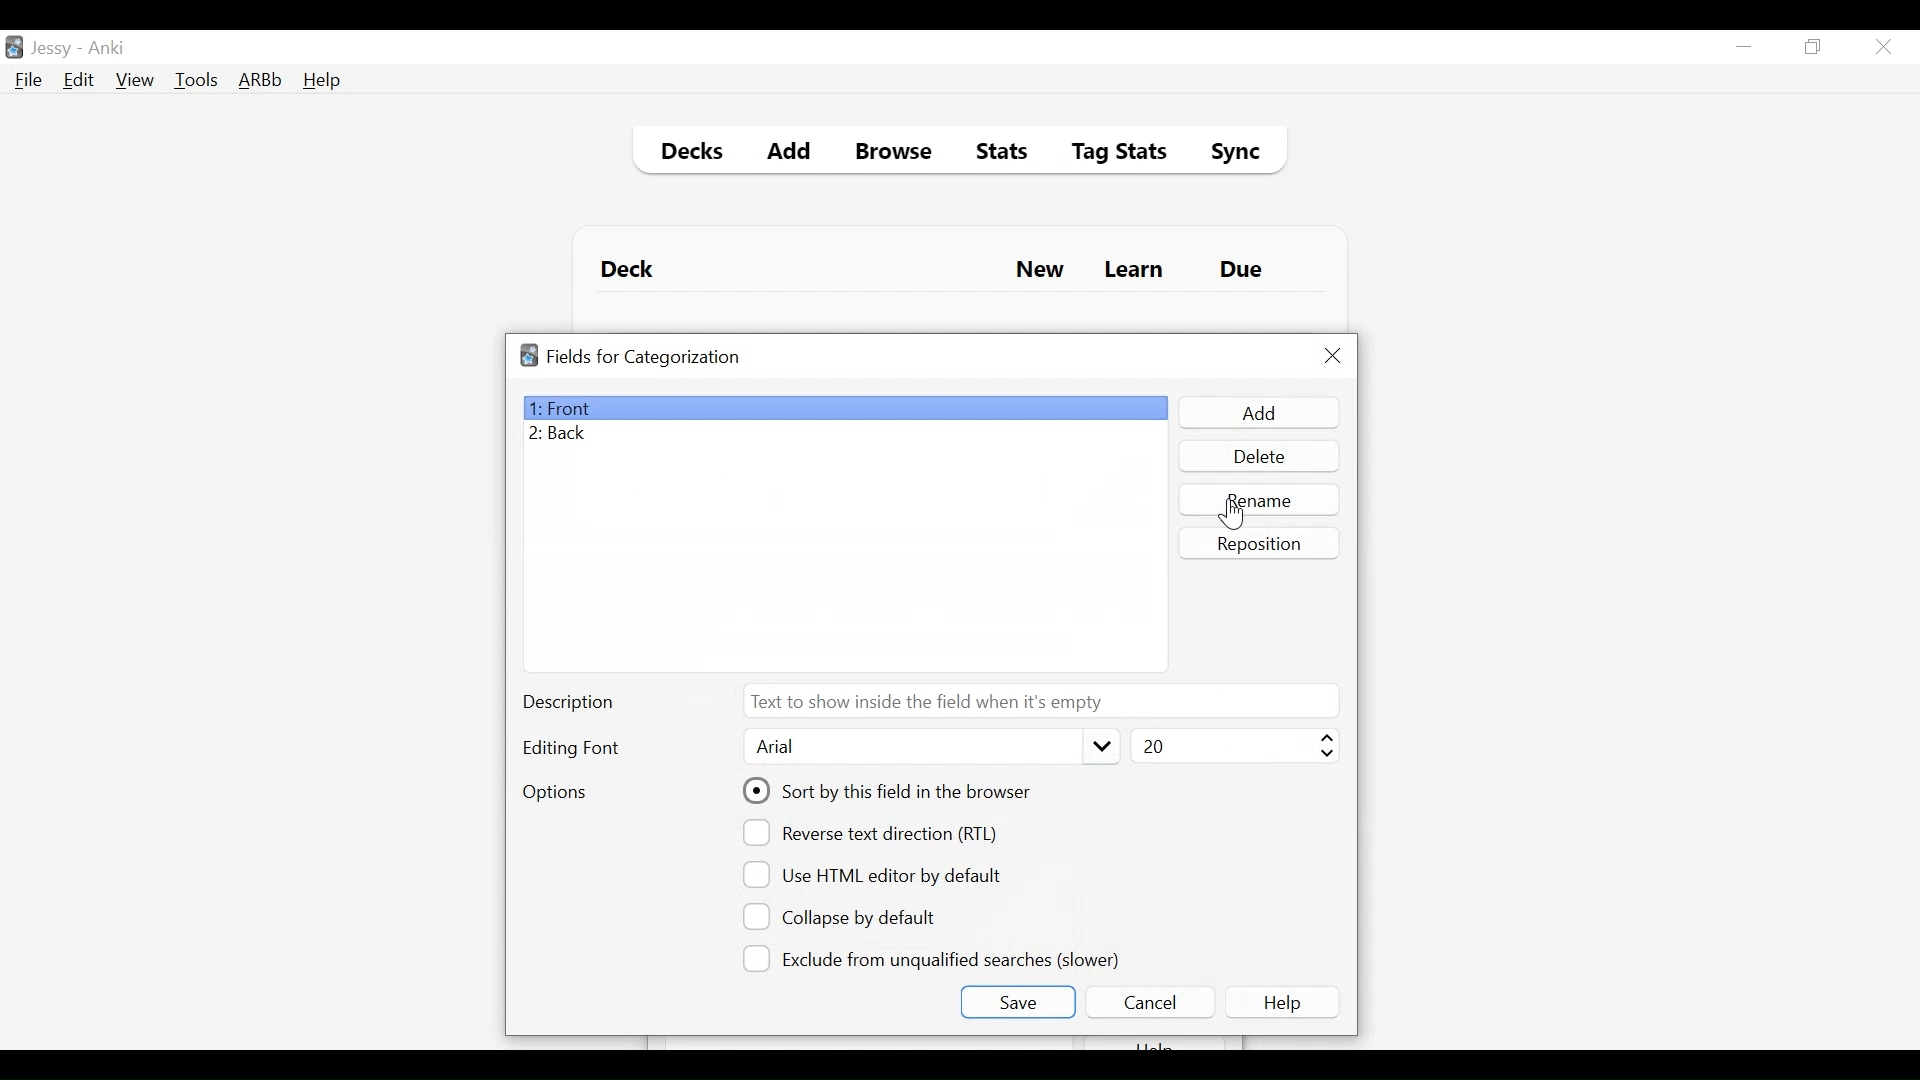 The width and height of the screenshot is (1920, 1080). Describe the element at coordinates (1228, 154) in the screenshot. I see `Sybc` at that location.